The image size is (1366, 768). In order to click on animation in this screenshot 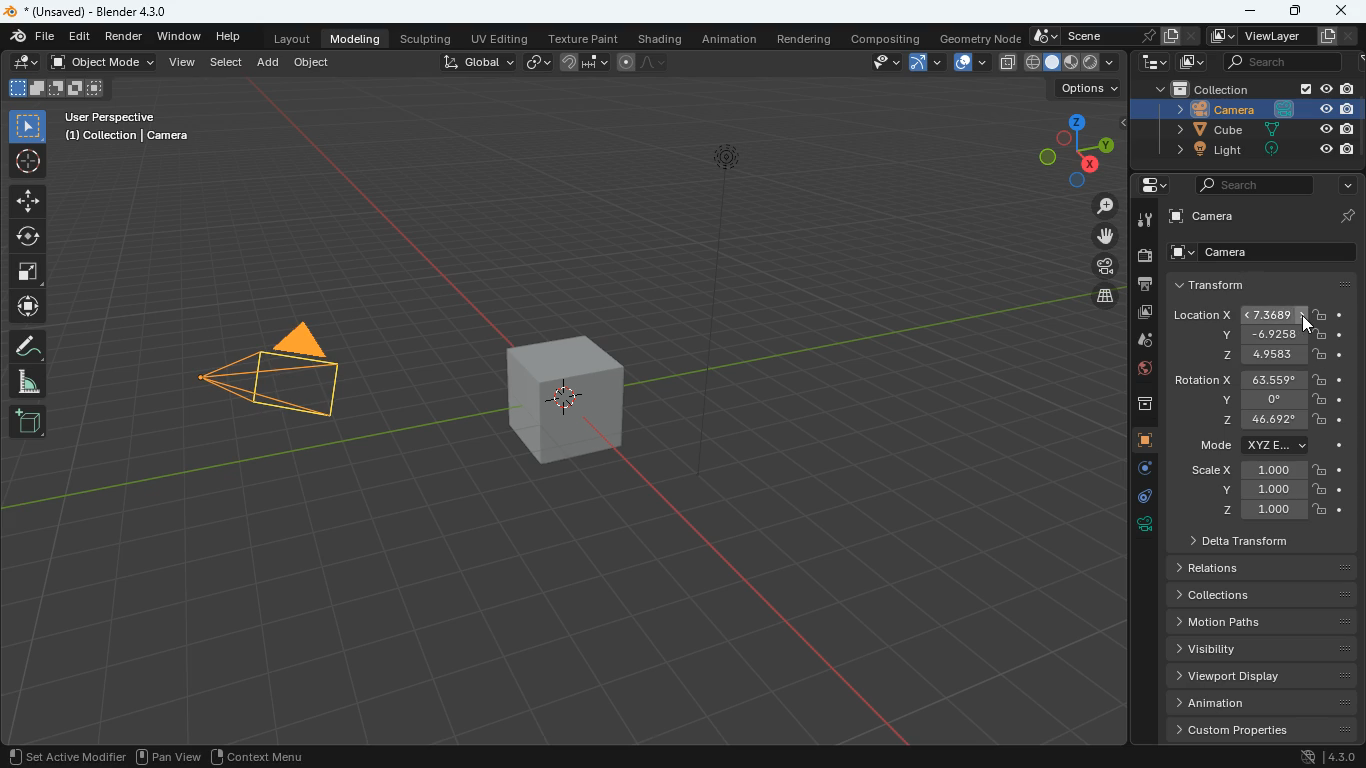, I will do `click(733, 38)`.